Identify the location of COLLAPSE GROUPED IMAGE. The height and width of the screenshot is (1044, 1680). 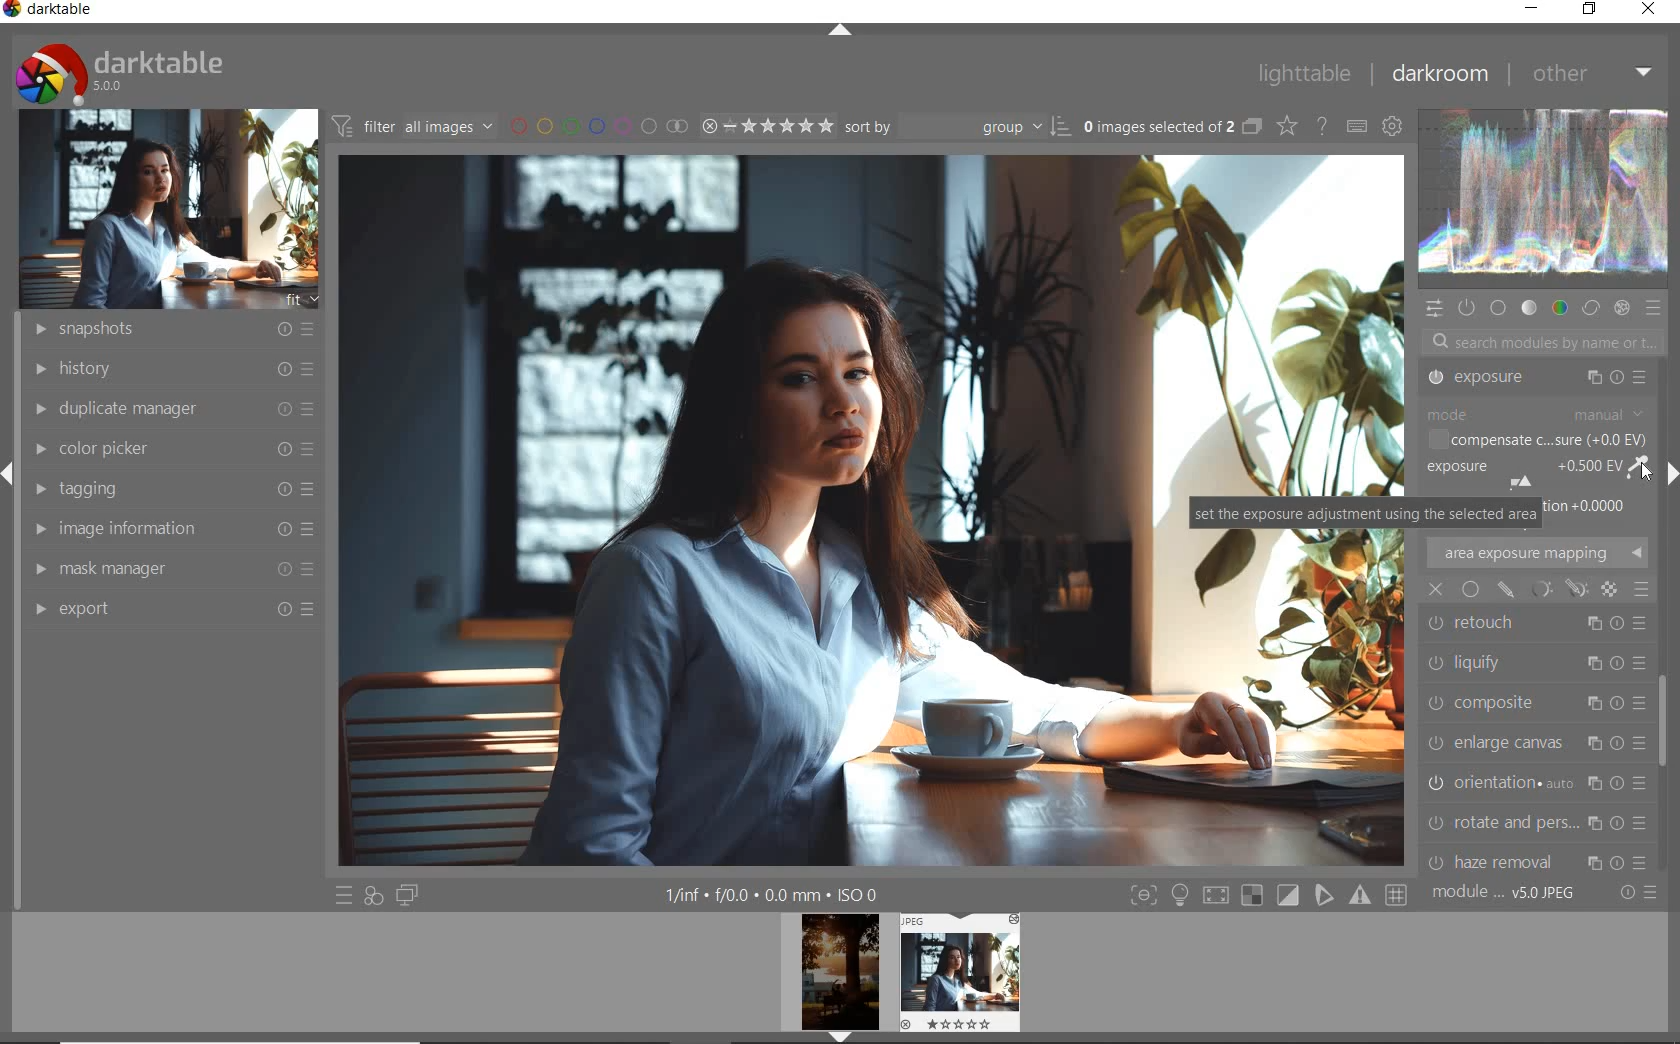
(1251, 128).